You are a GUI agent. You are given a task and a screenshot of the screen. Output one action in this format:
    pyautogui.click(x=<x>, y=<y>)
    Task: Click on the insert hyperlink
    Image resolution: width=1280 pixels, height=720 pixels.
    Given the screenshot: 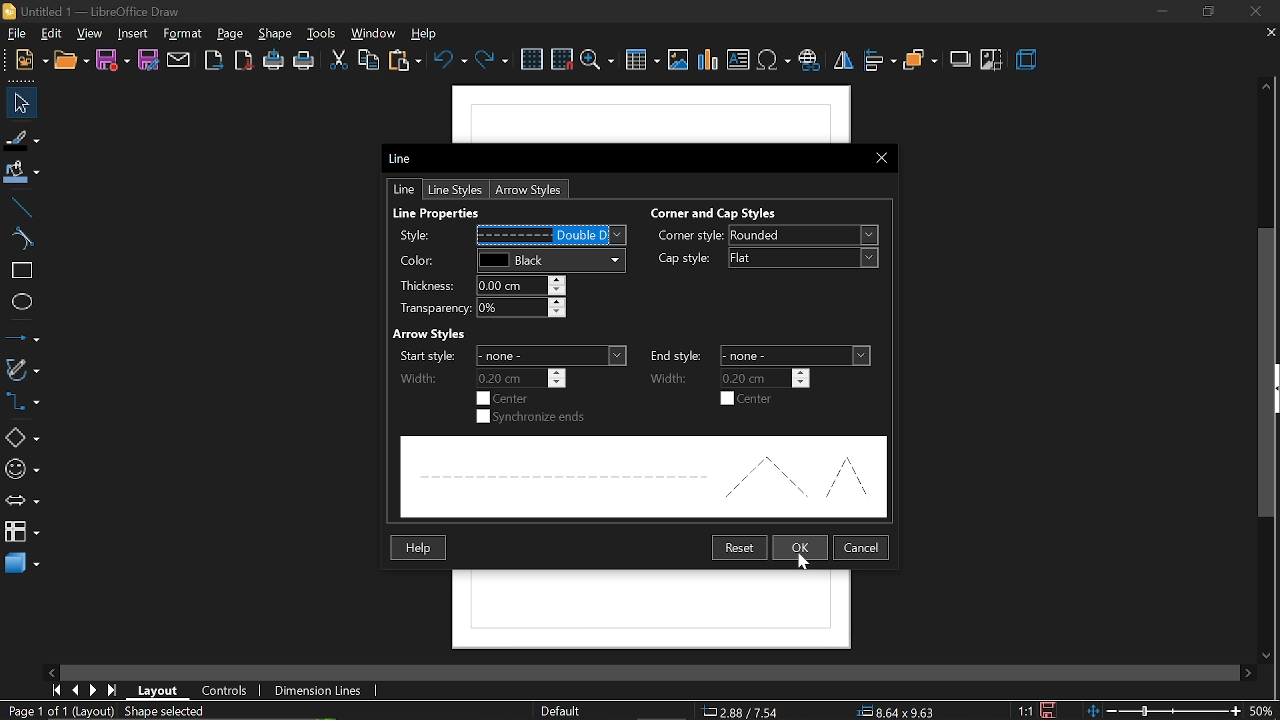 What is the action you would take?
    pyautogui.click(x=808, y=60)
    